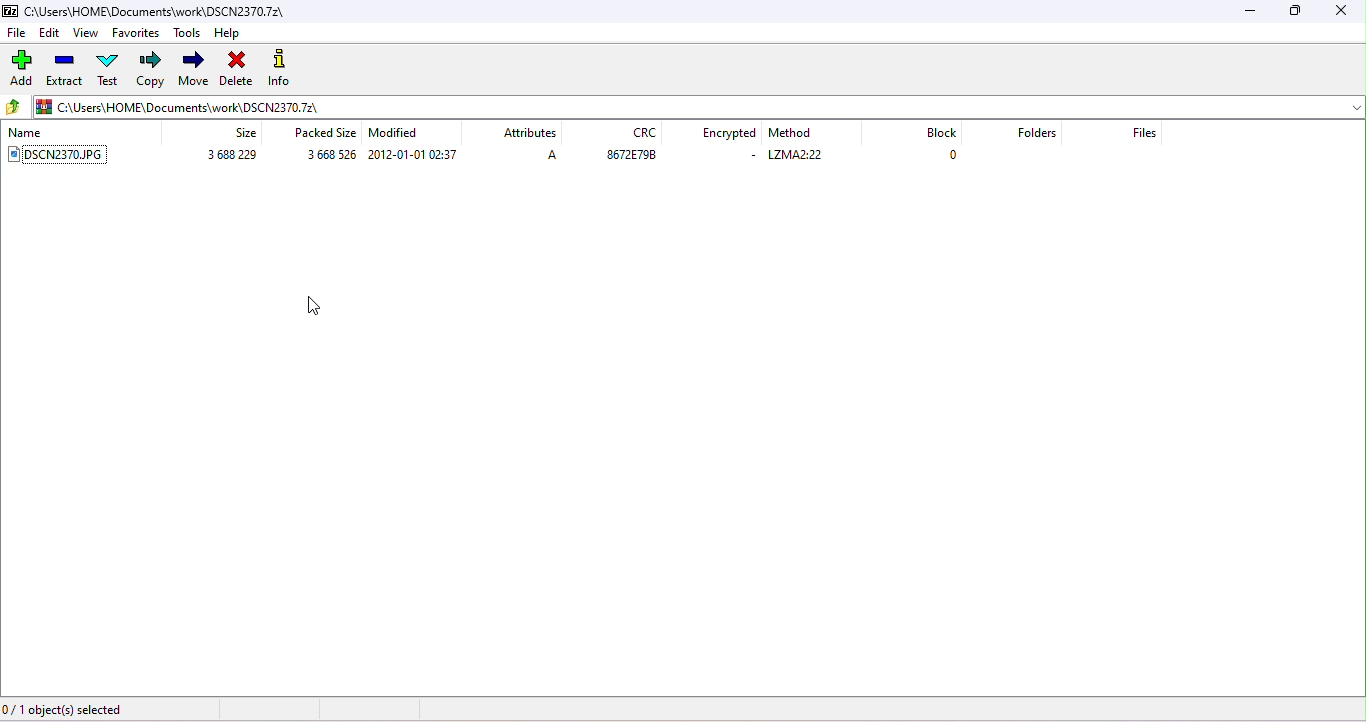 The image size is (1366, 722). Describe the element at coordinates (638, 135) in the screenshot. I see `CRC` at that location.